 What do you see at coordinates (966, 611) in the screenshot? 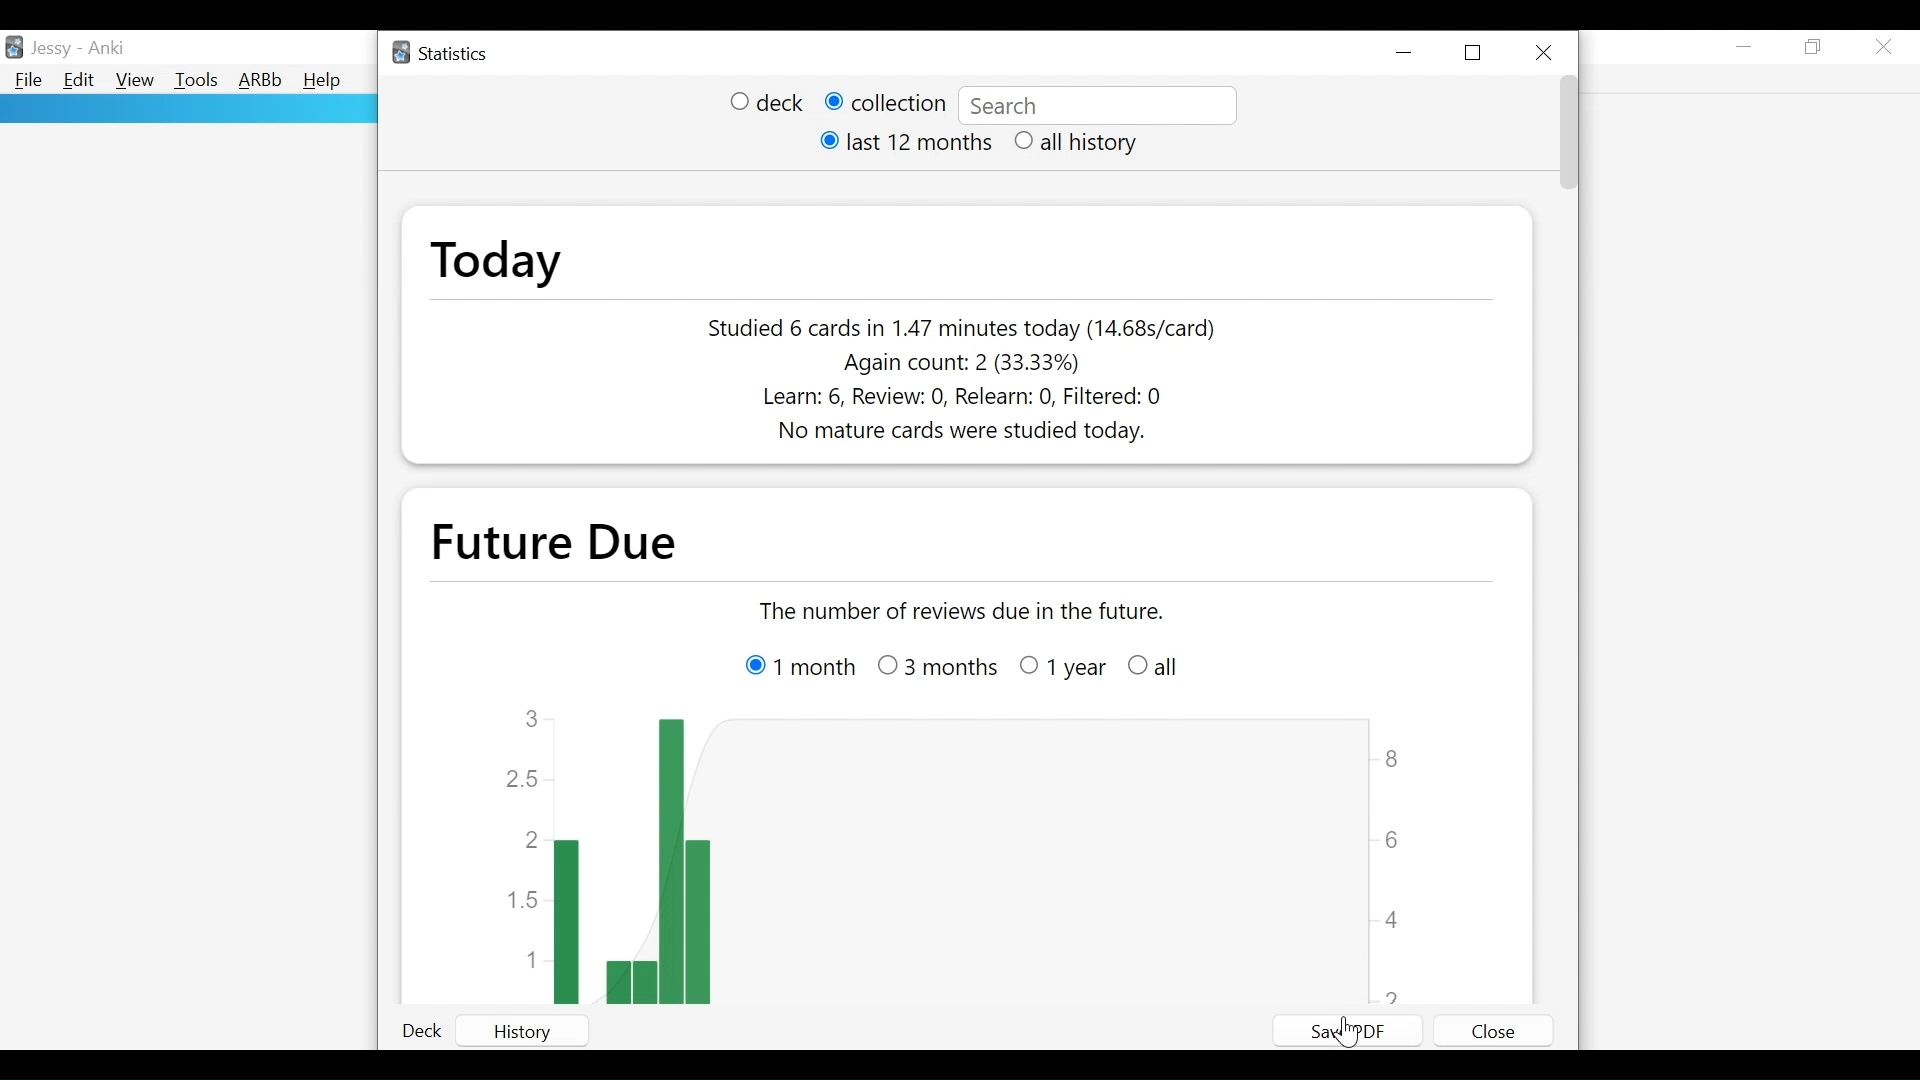
I see `the number of reviews due in the future` at bounding box center [966, 611].